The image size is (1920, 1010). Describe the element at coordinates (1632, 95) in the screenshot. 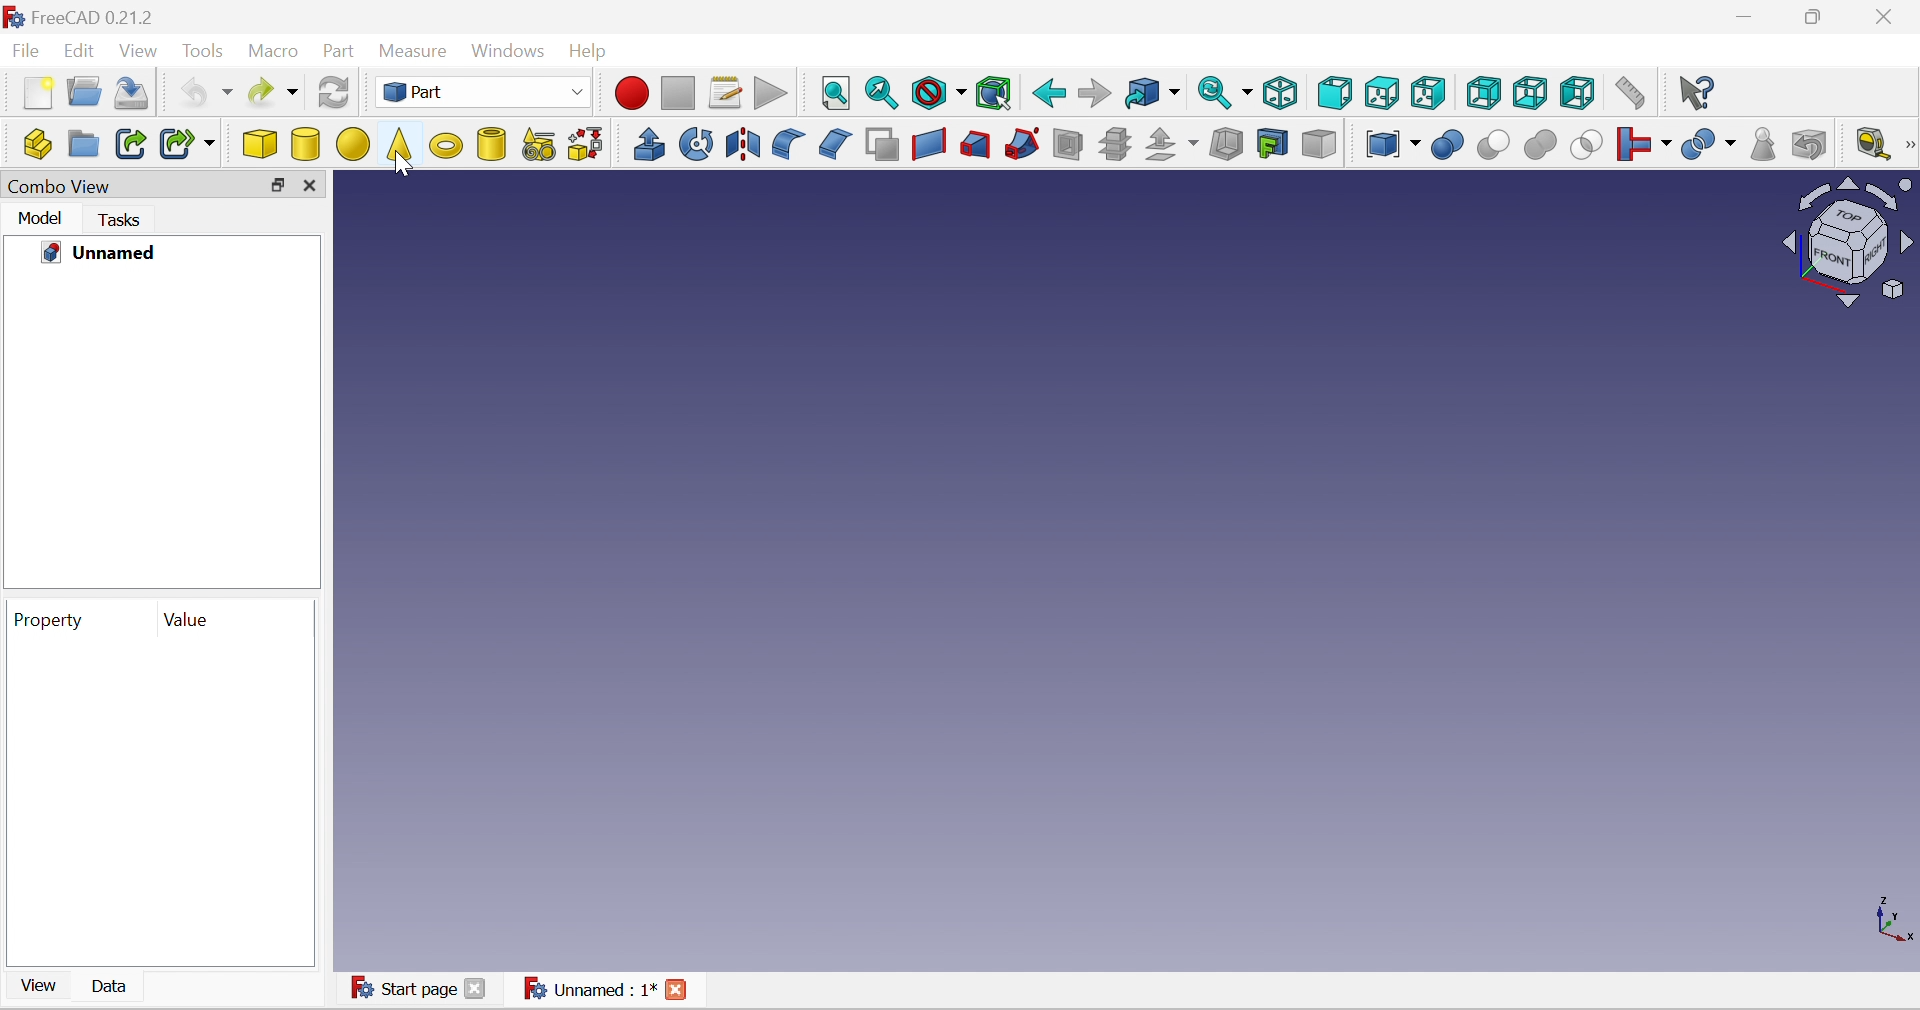

I see `Measure distance` at that location.